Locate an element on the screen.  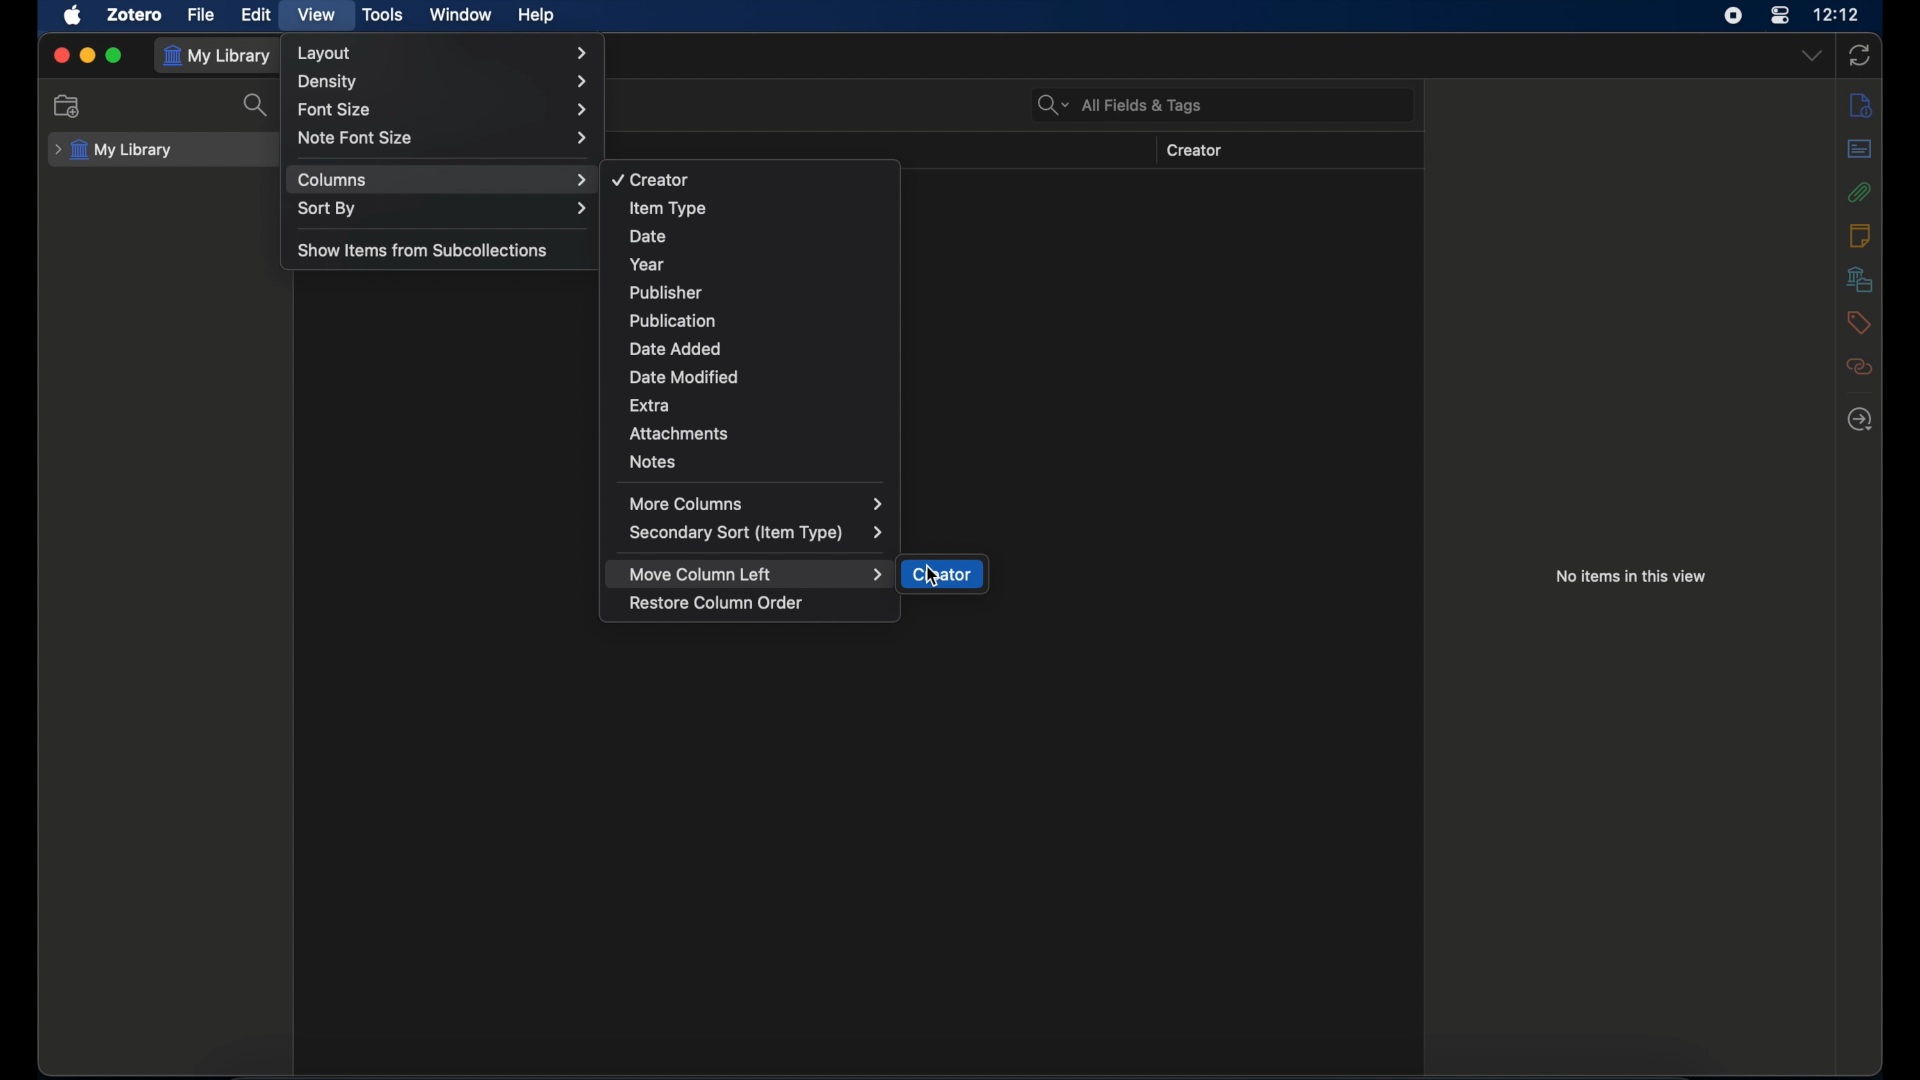
note font size is located at coordinates (443, 137).